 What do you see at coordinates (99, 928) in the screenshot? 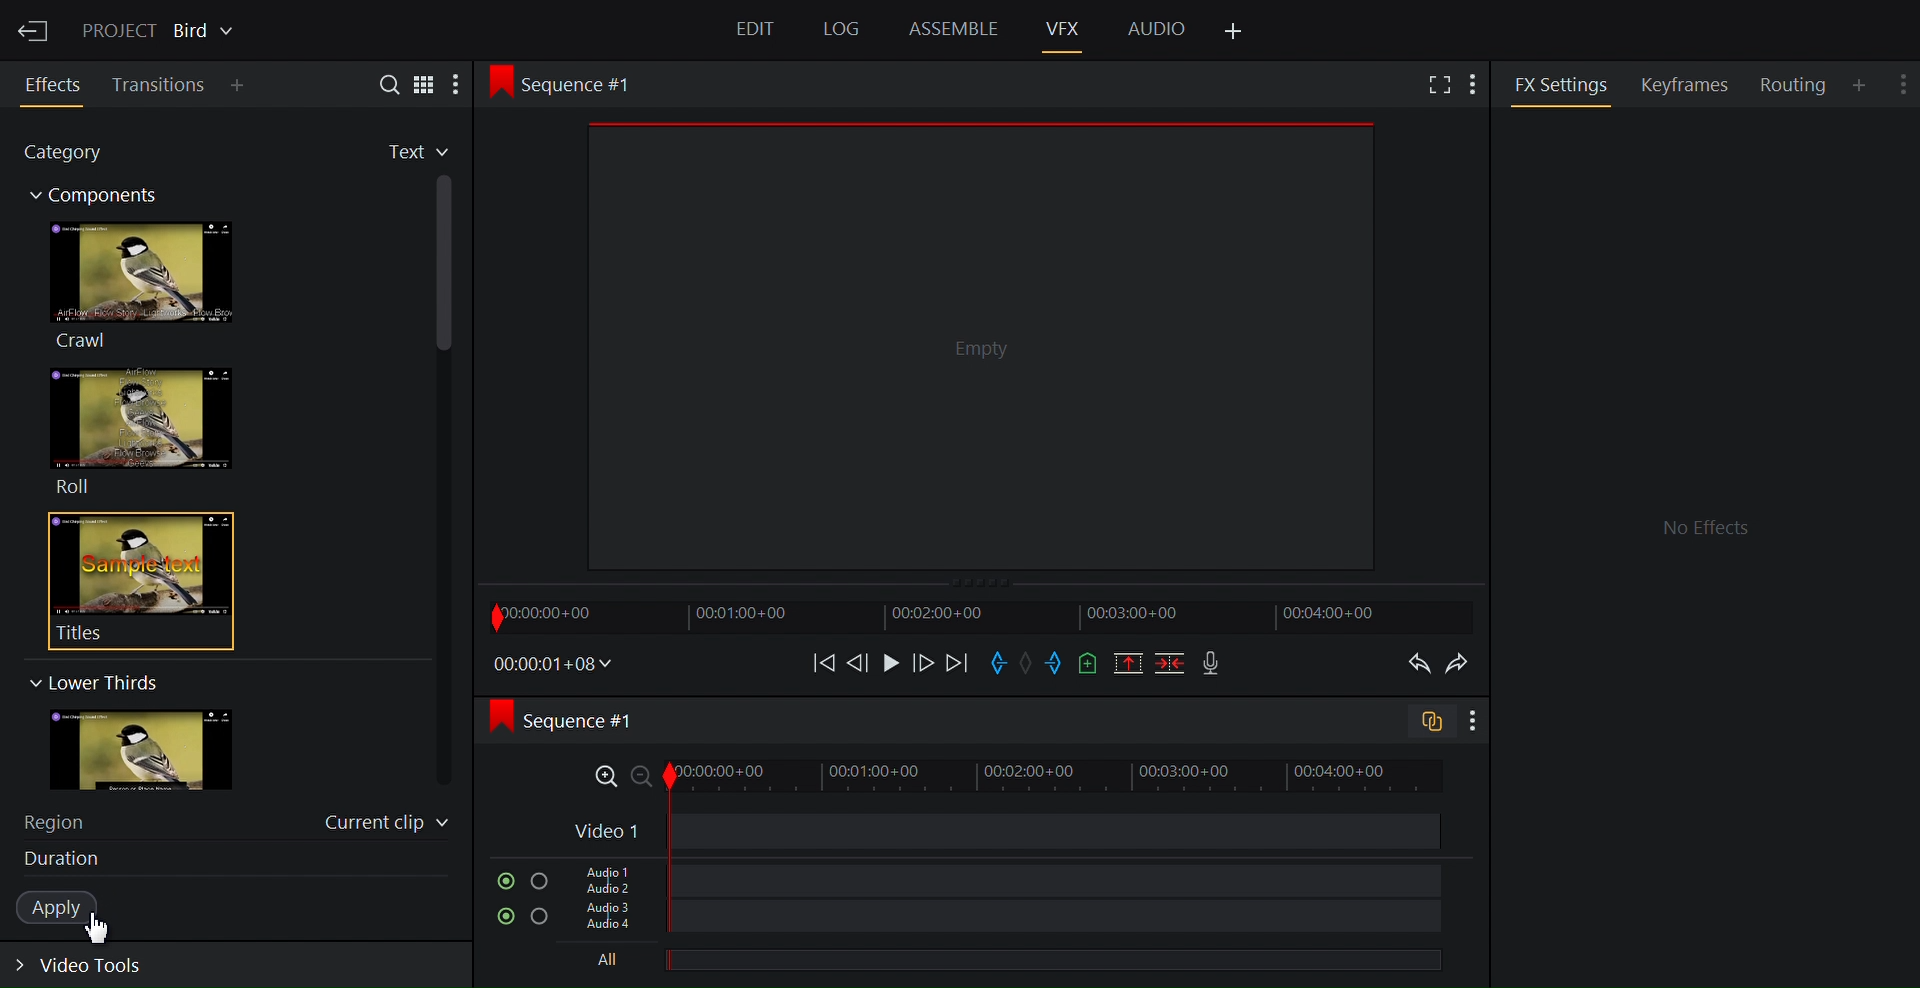
I see `Cursor` at bounding box center [99, 928].